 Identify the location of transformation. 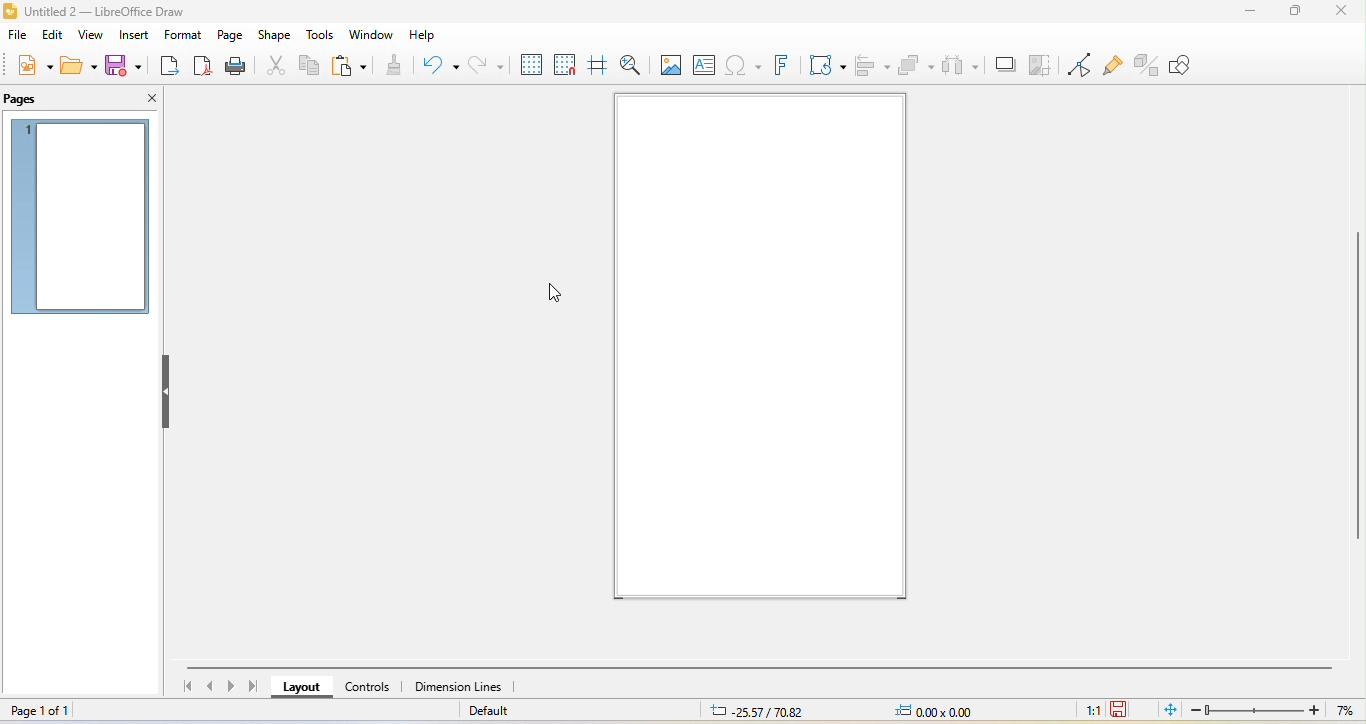
(829, 66).